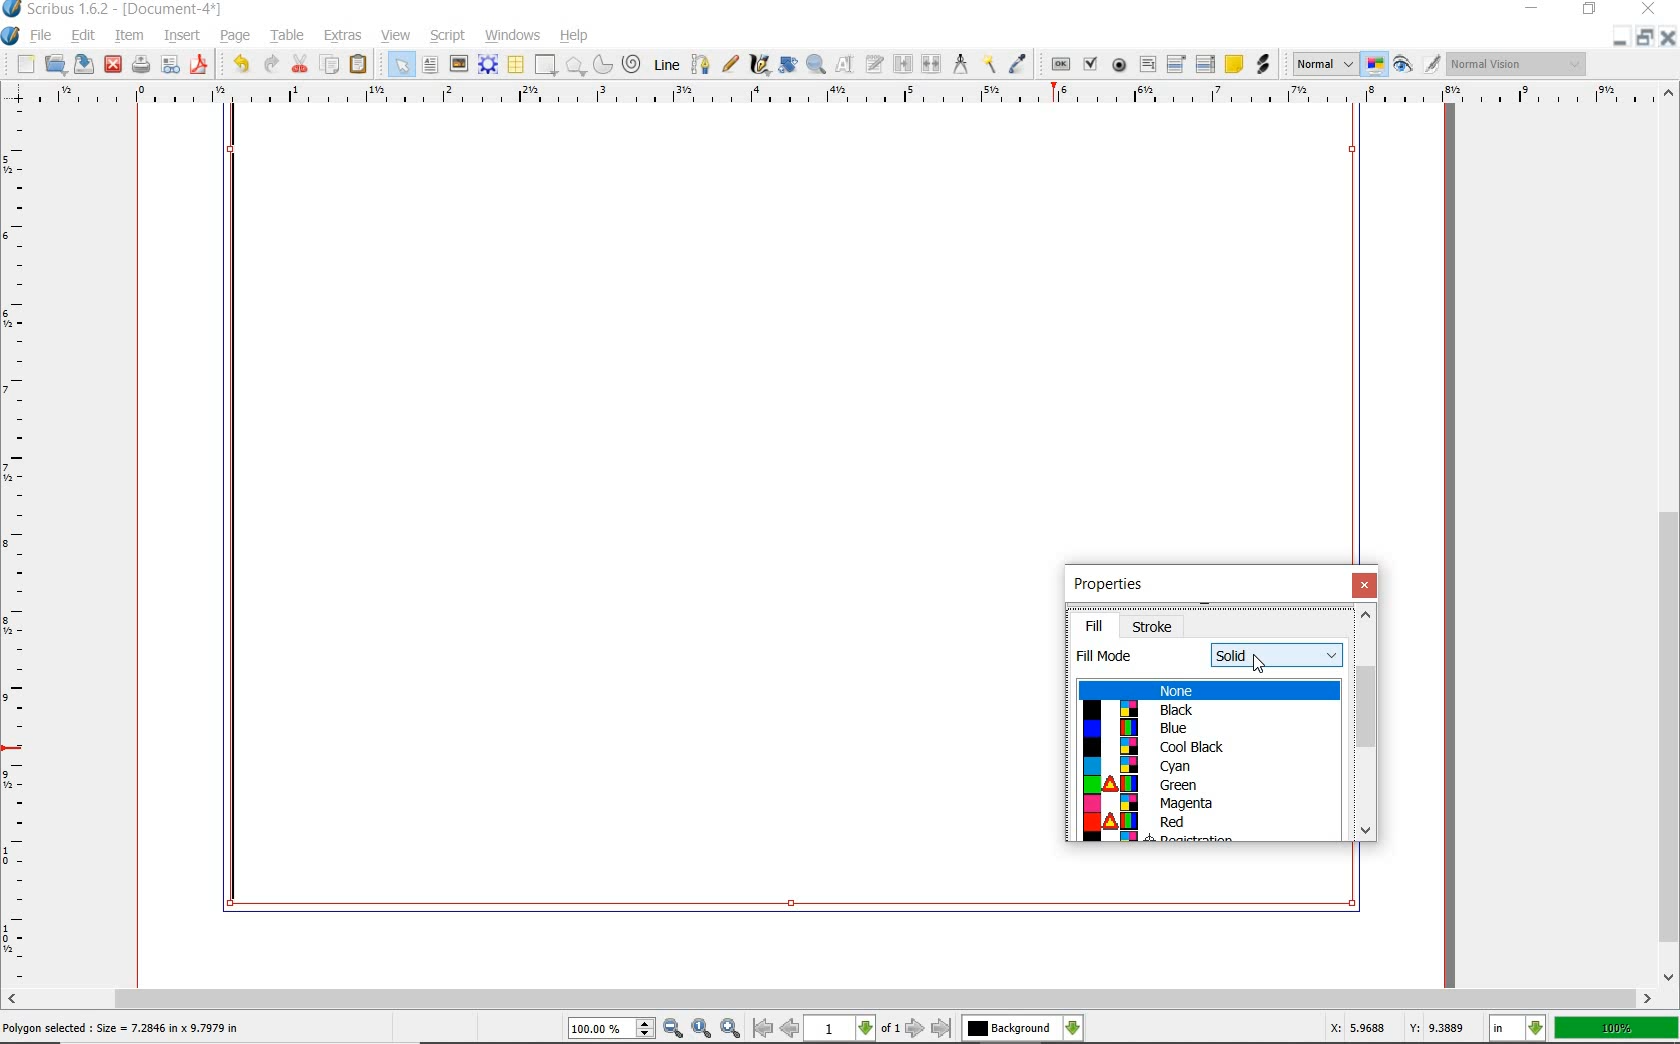 This screenshot has height=1044, width=1680. Describe the element at coordinates (1205, 785) in the screenshot. I see `Green` at that location.